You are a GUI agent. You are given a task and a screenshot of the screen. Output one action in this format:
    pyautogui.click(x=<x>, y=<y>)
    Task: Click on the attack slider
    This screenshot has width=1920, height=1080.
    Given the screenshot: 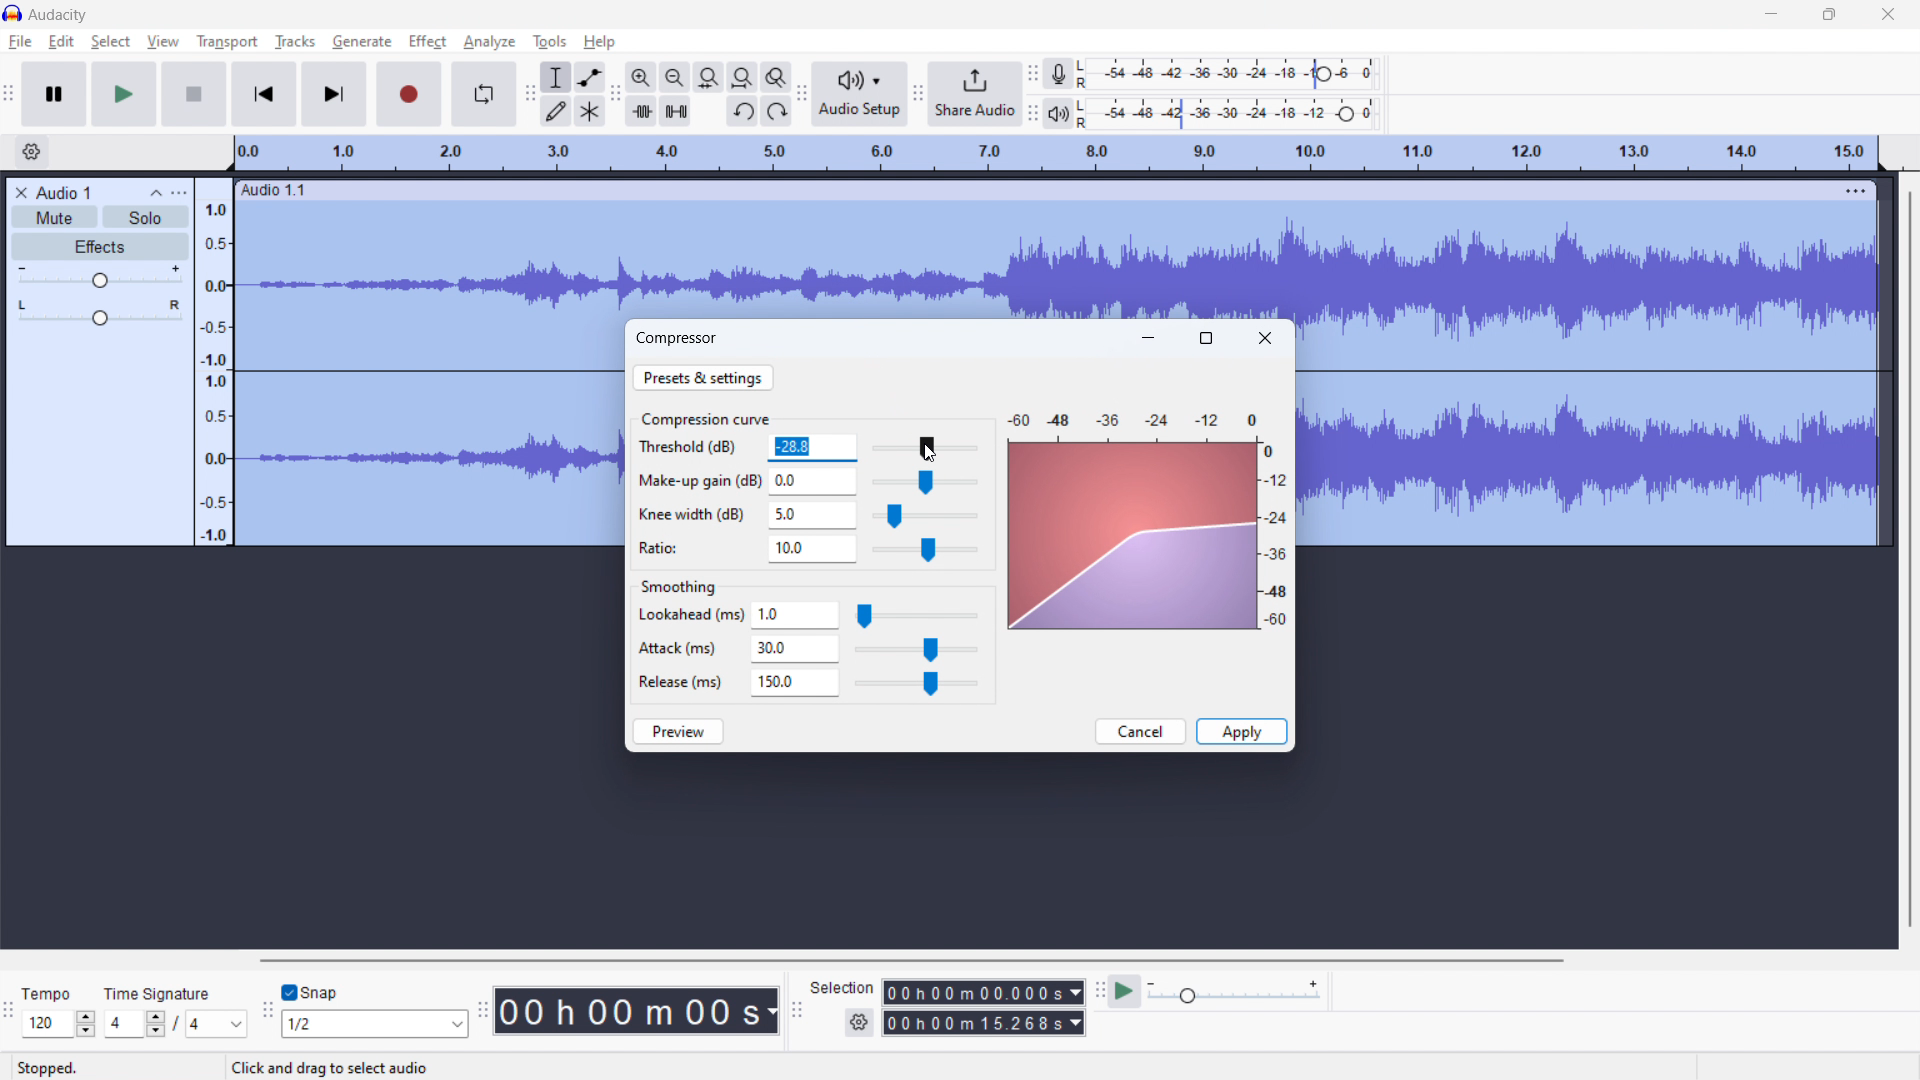 What is the action you would take?
    pyautogui.click(x=916, y=651)
    